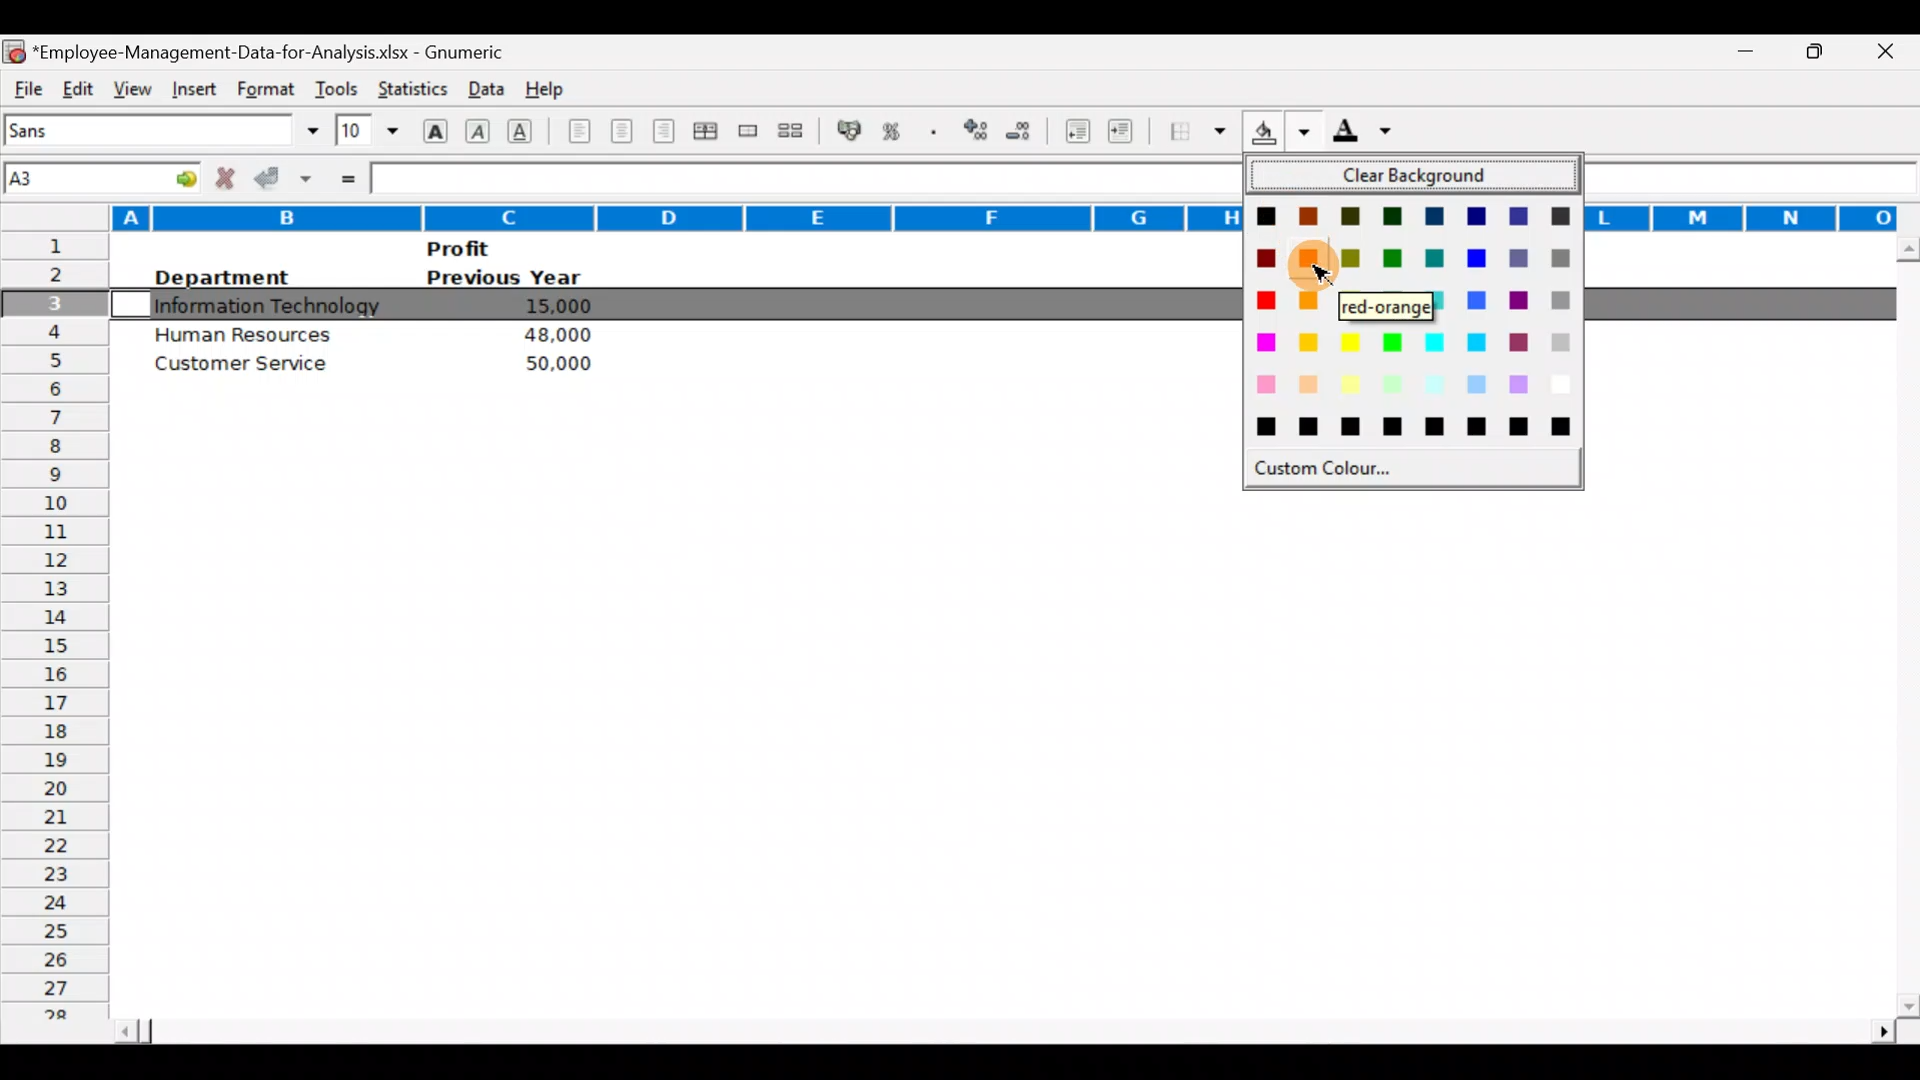  Describe the element at coordinates (1412, 329) in the screenshot. I see `Color palette` at that location.